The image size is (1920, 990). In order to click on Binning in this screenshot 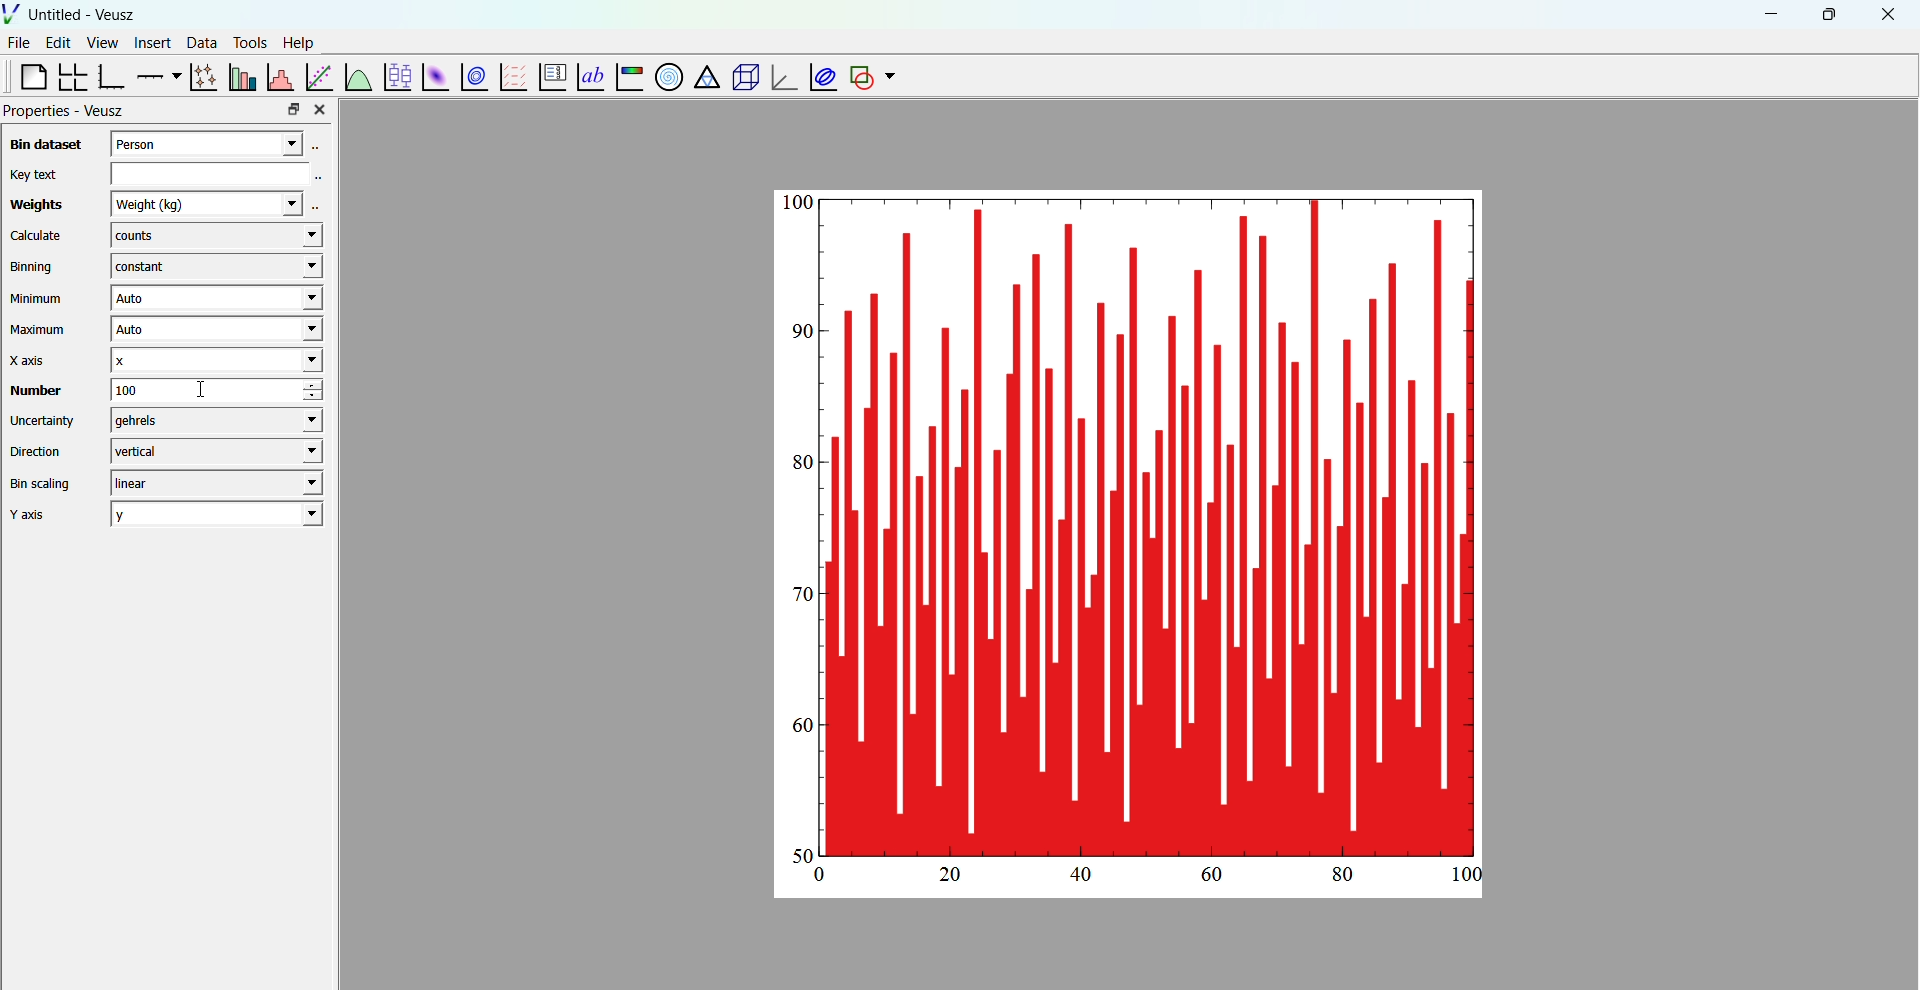, I will do `click(35, 267)`.